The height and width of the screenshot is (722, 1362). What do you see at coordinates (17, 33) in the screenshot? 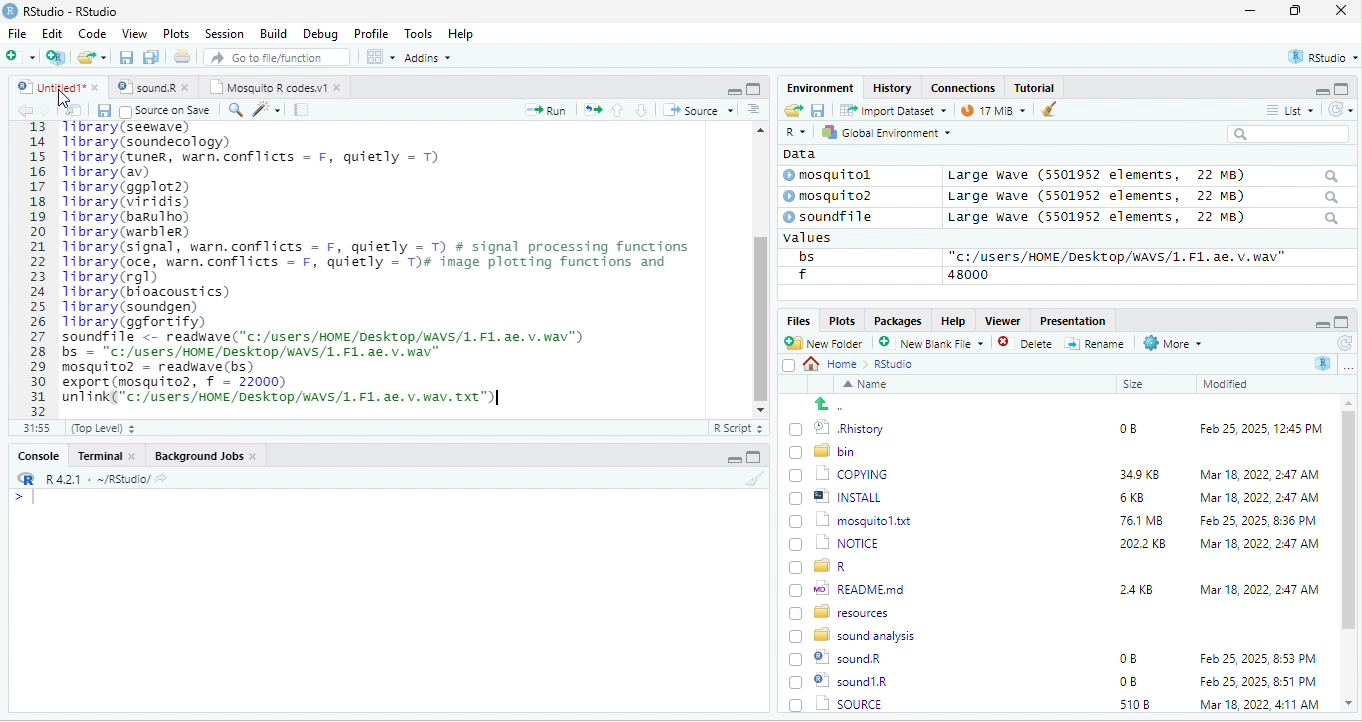
I see `File` at bounding box center [17, 33].